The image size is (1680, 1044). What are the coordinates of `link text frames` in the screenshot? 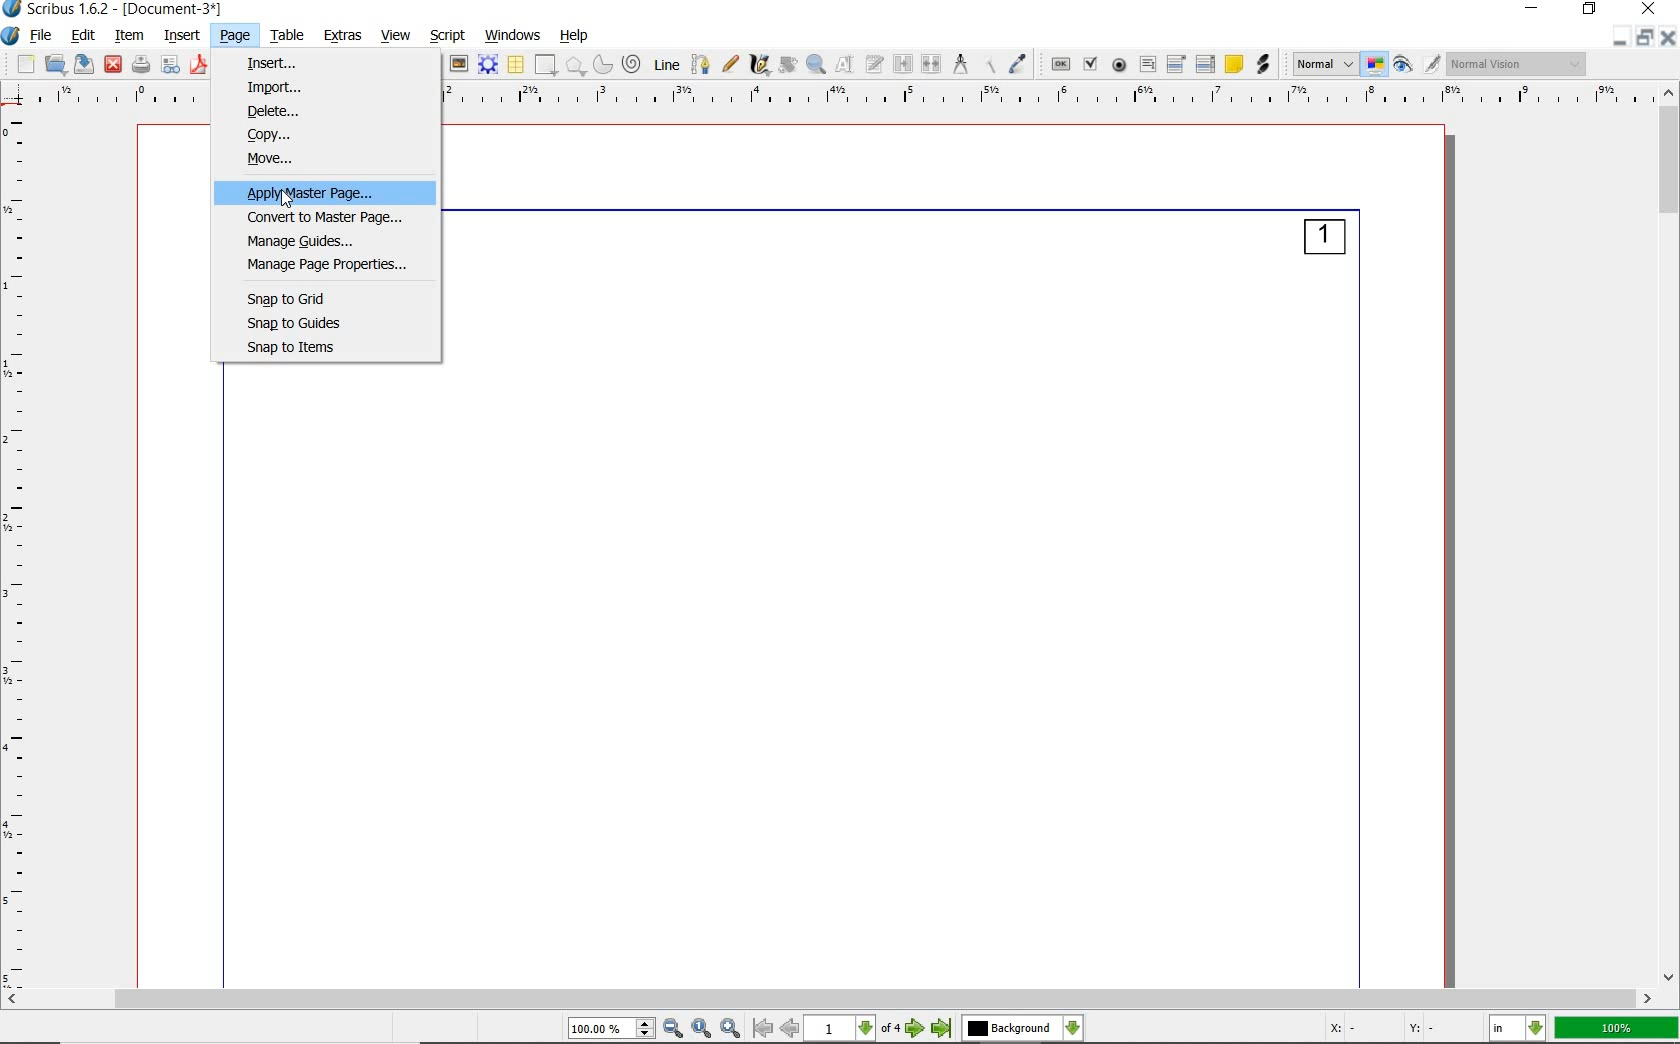 It's located at (901, 63).